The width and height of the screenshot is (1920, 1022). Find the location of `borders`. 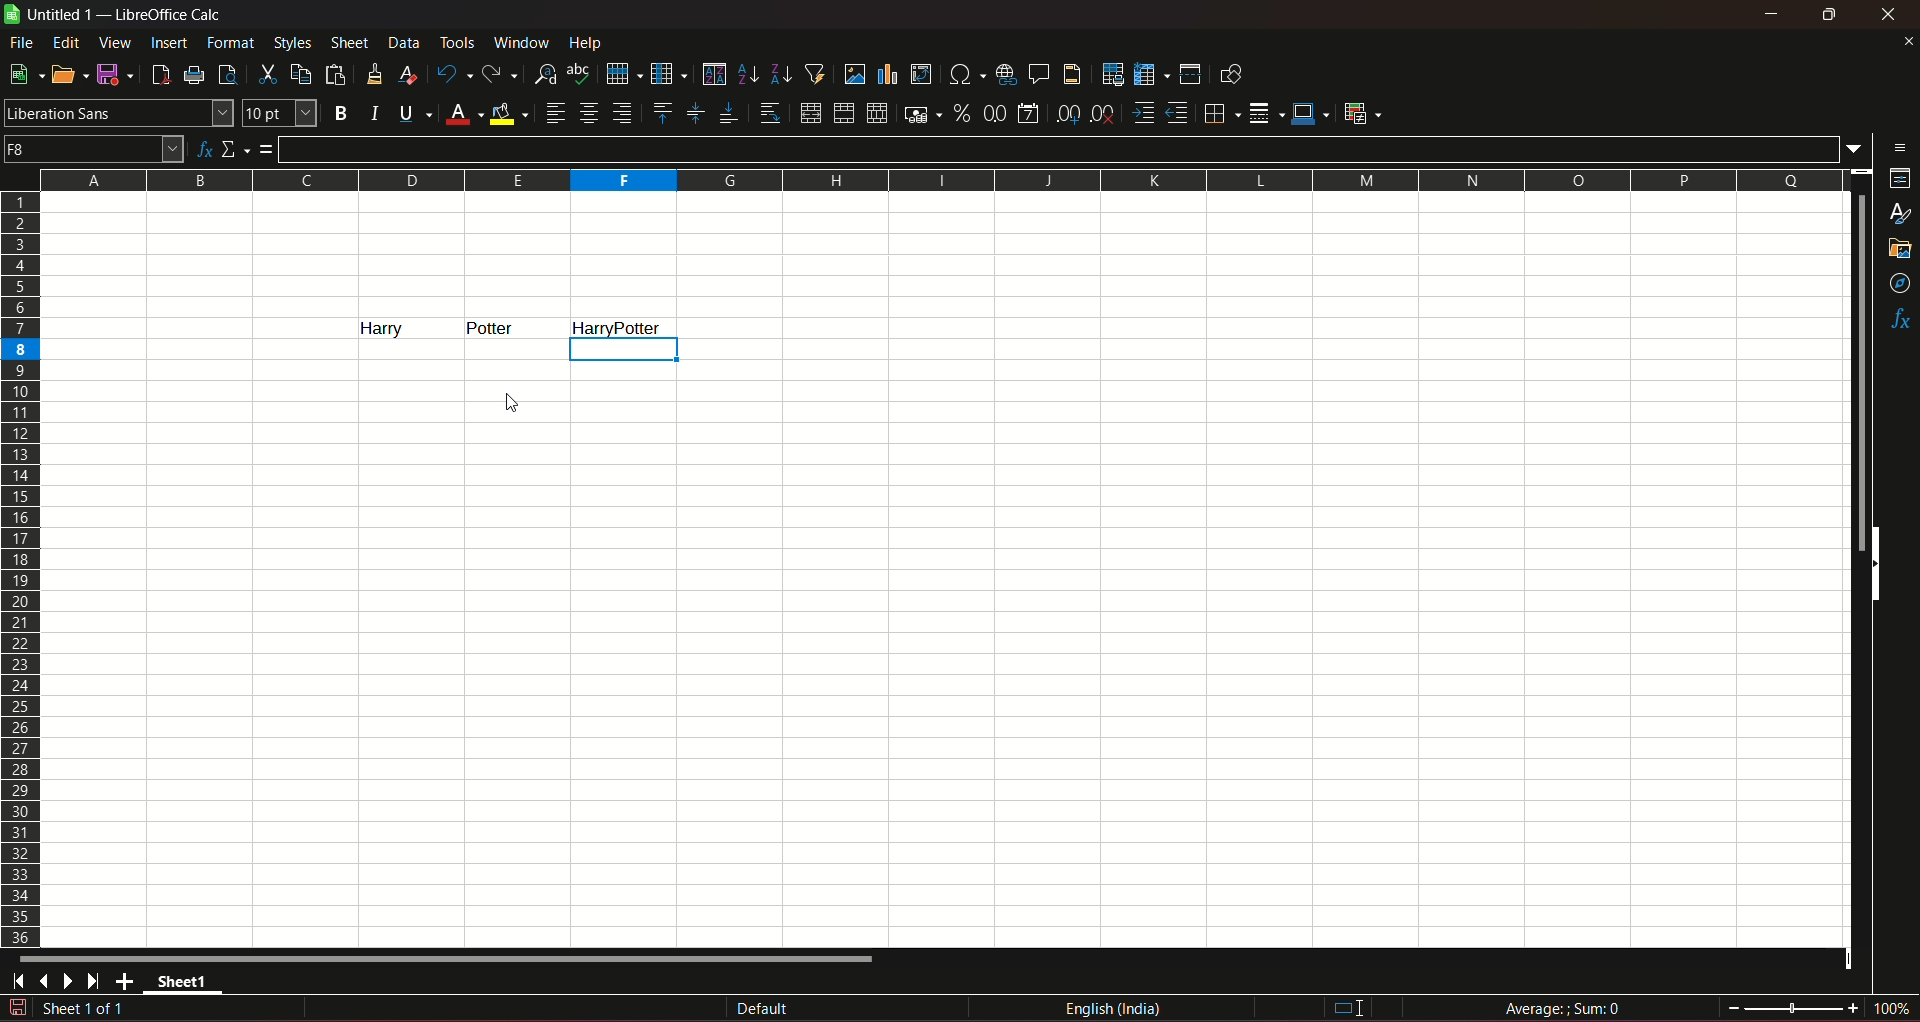

borders is located at coordinates (1219, 113).